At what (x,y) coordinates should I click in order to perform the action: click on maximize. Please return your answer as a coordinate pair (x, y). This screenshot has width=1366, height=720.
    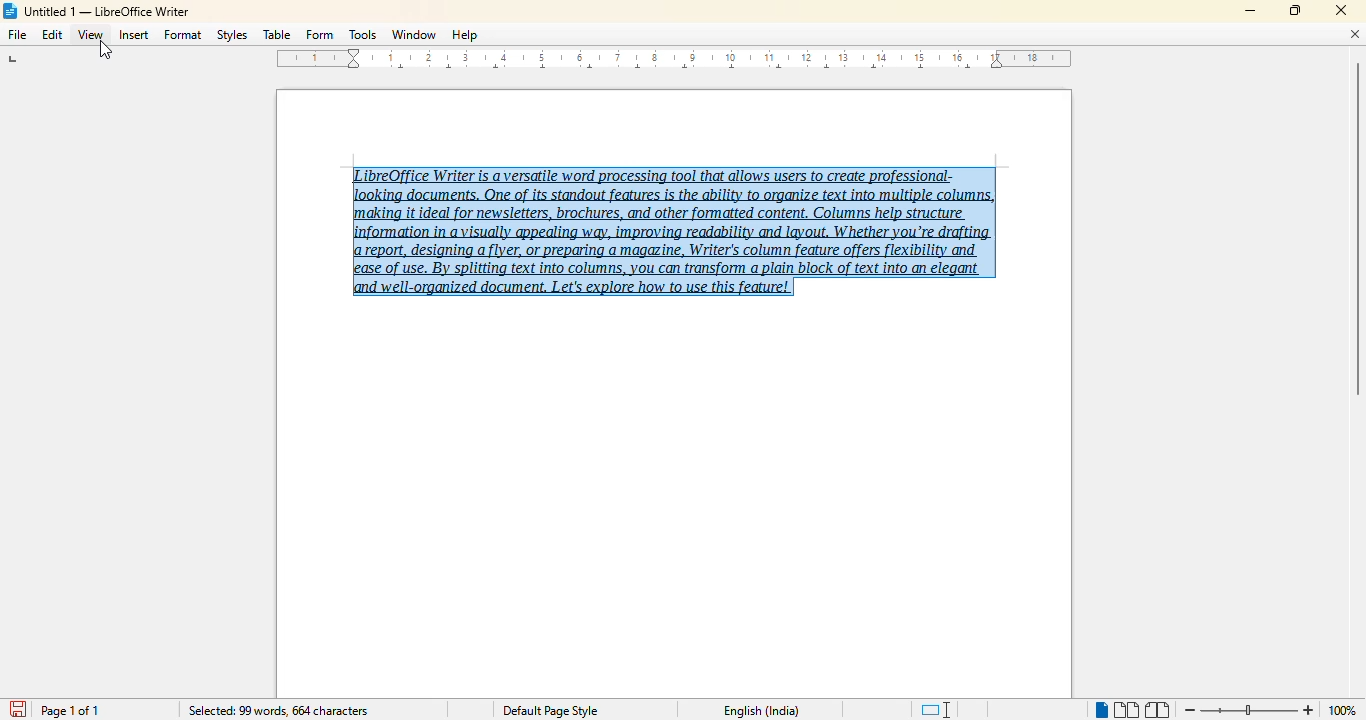
    Looking at the image, I should click on (1294, 10).